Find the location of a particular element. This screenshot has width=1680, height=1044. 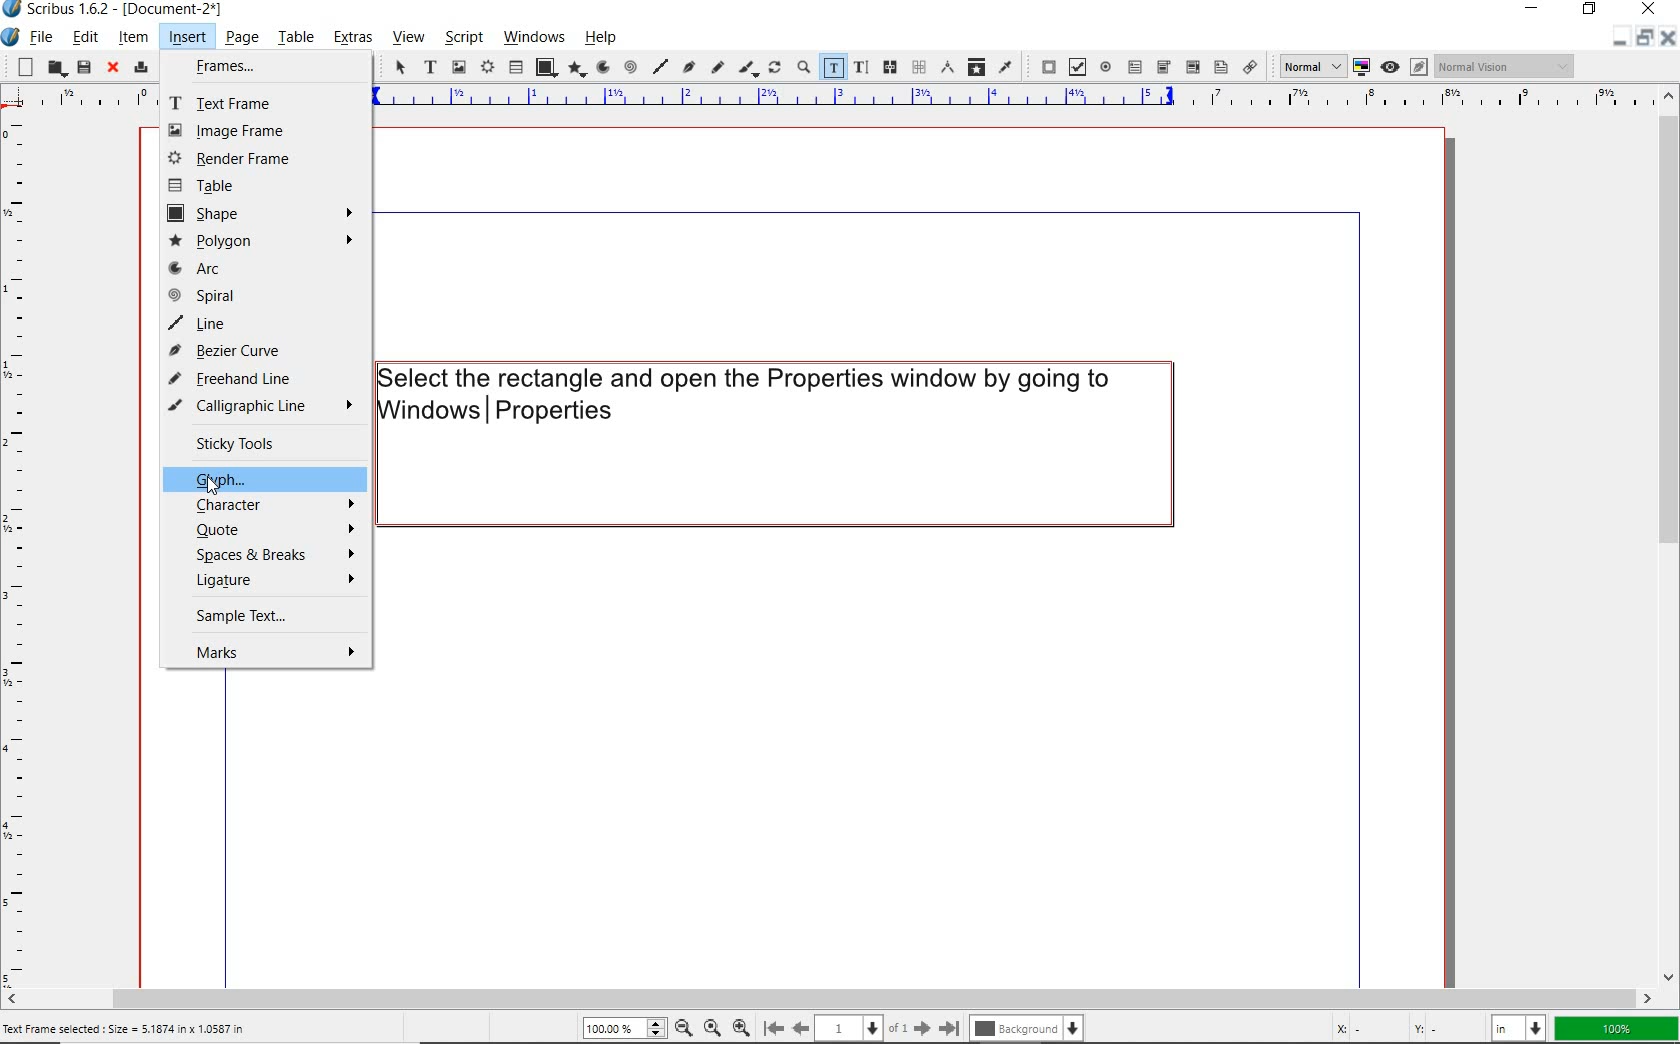

pdf push button is located at coordinates (1043, 64).